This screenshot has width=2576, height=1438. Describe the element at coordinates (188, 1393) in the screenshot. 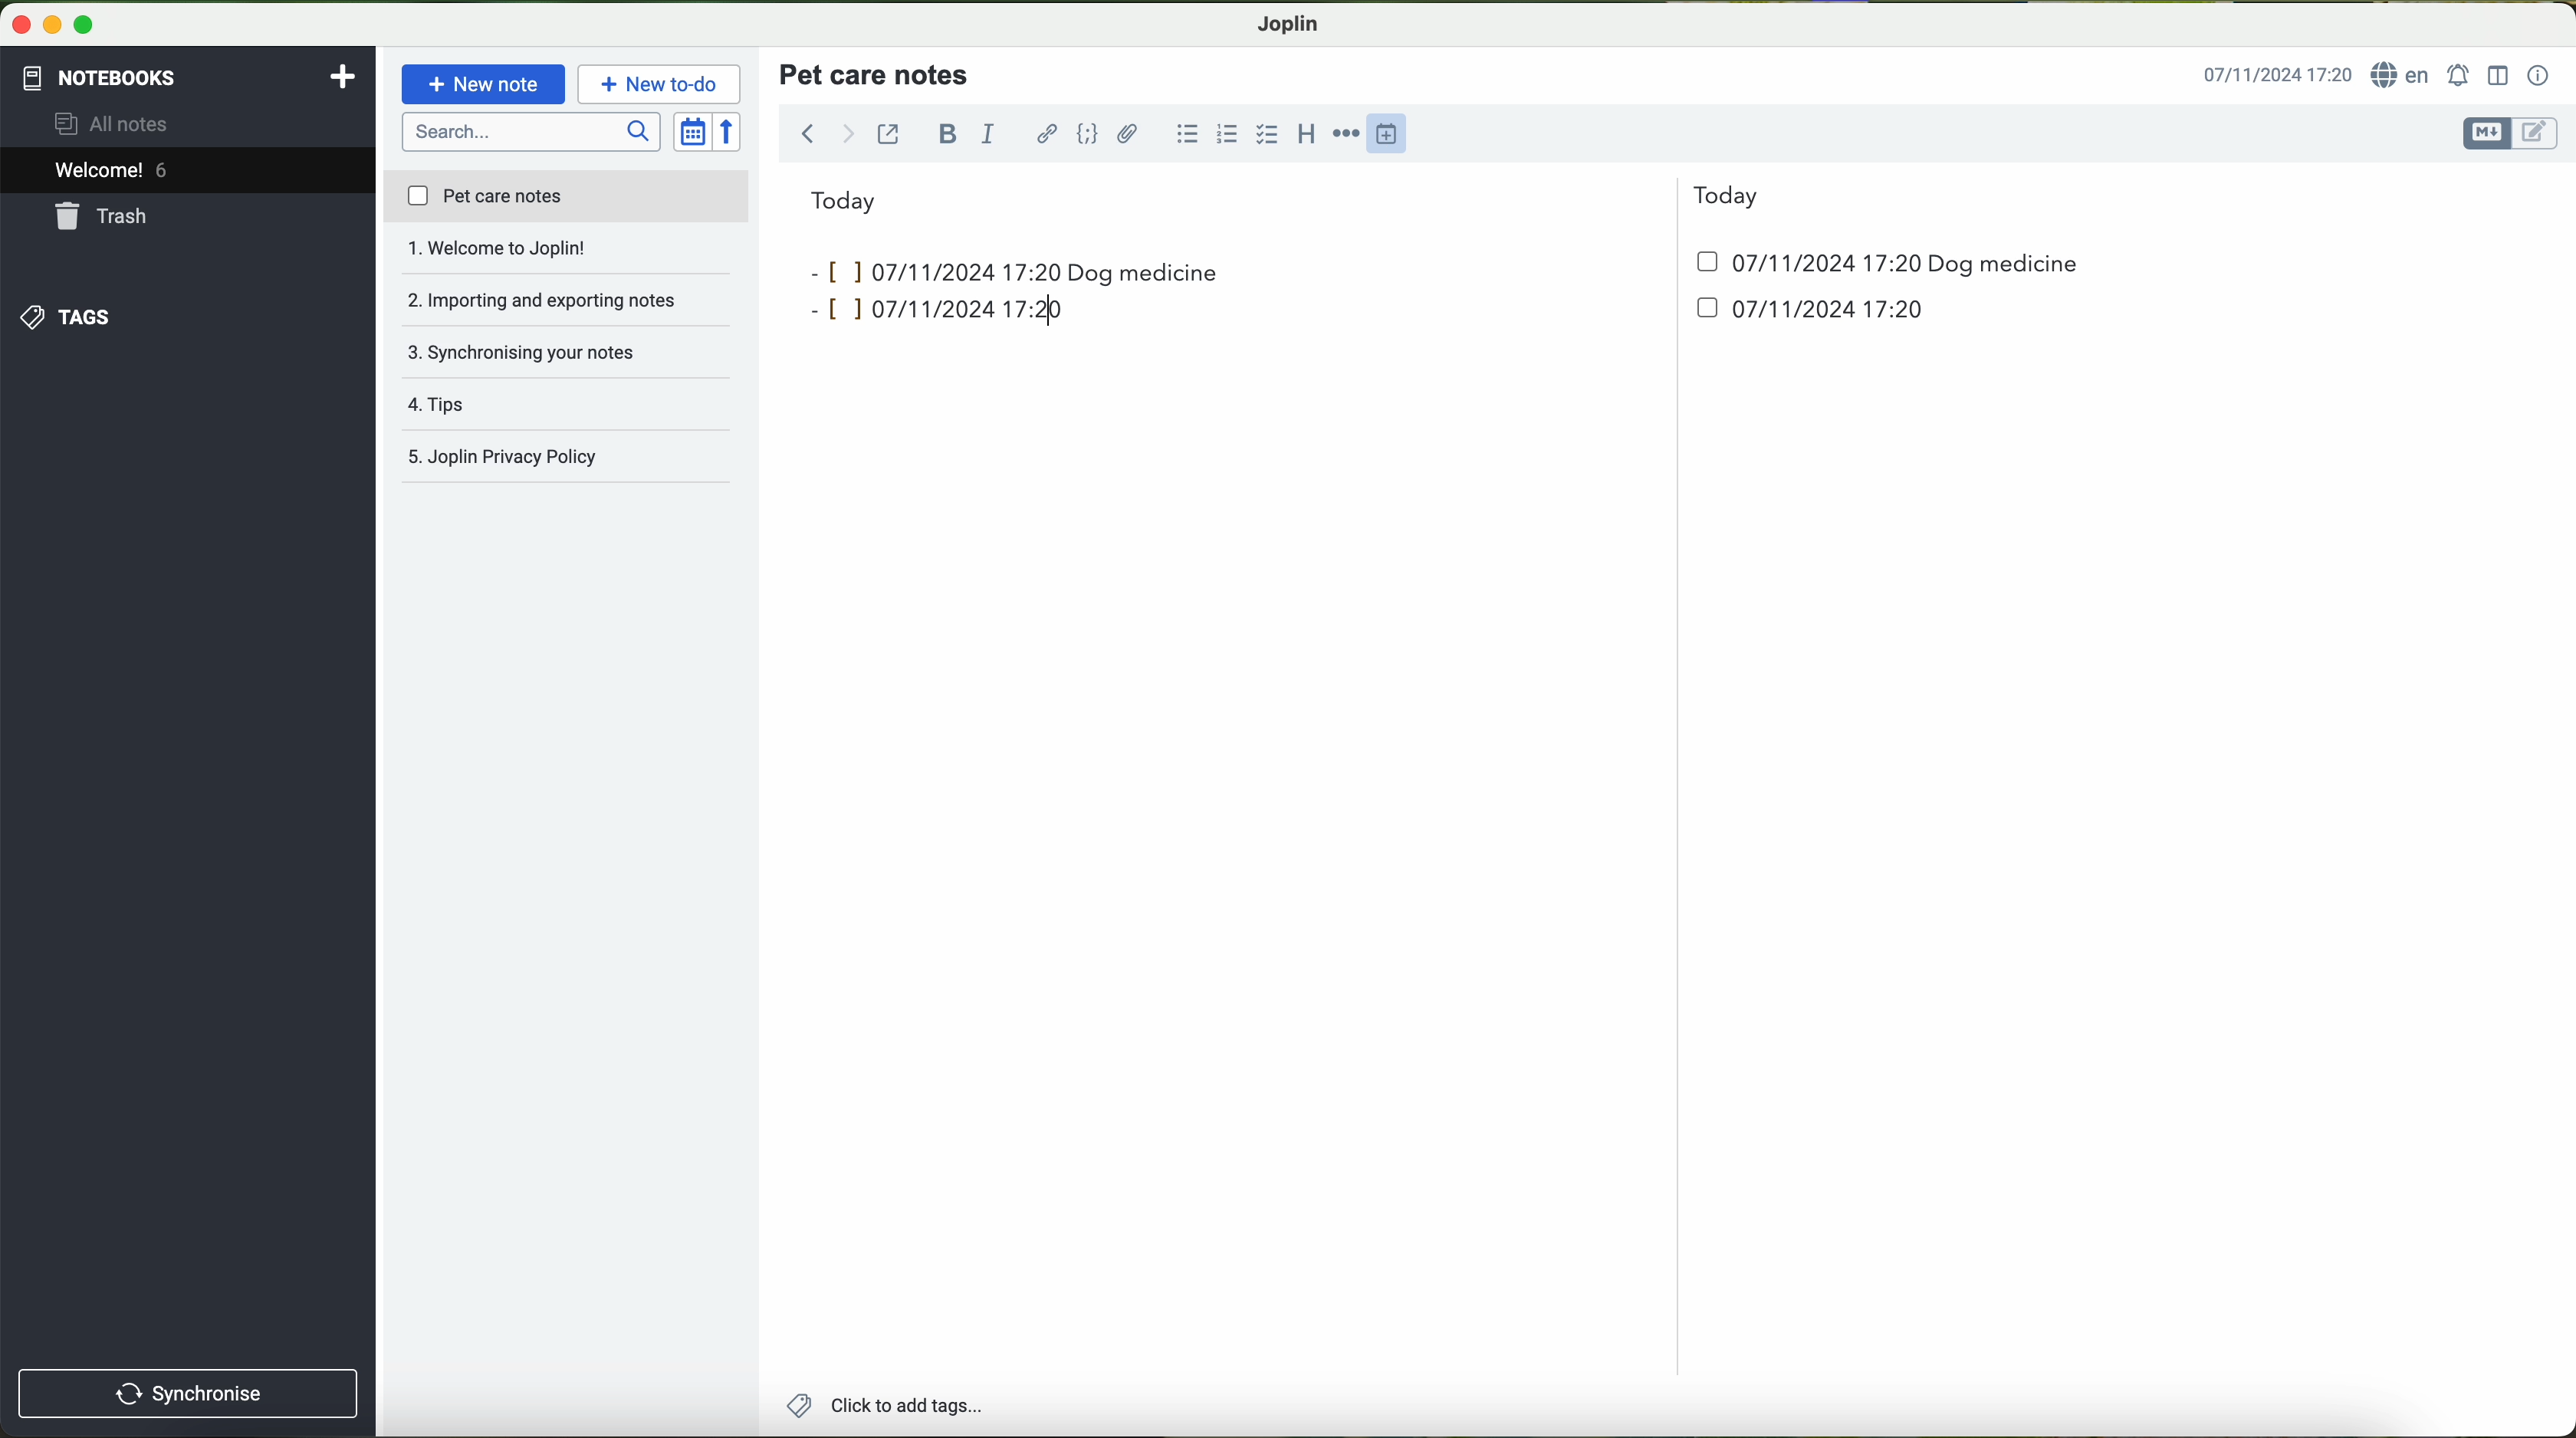

I see `synchronise button` at that location.